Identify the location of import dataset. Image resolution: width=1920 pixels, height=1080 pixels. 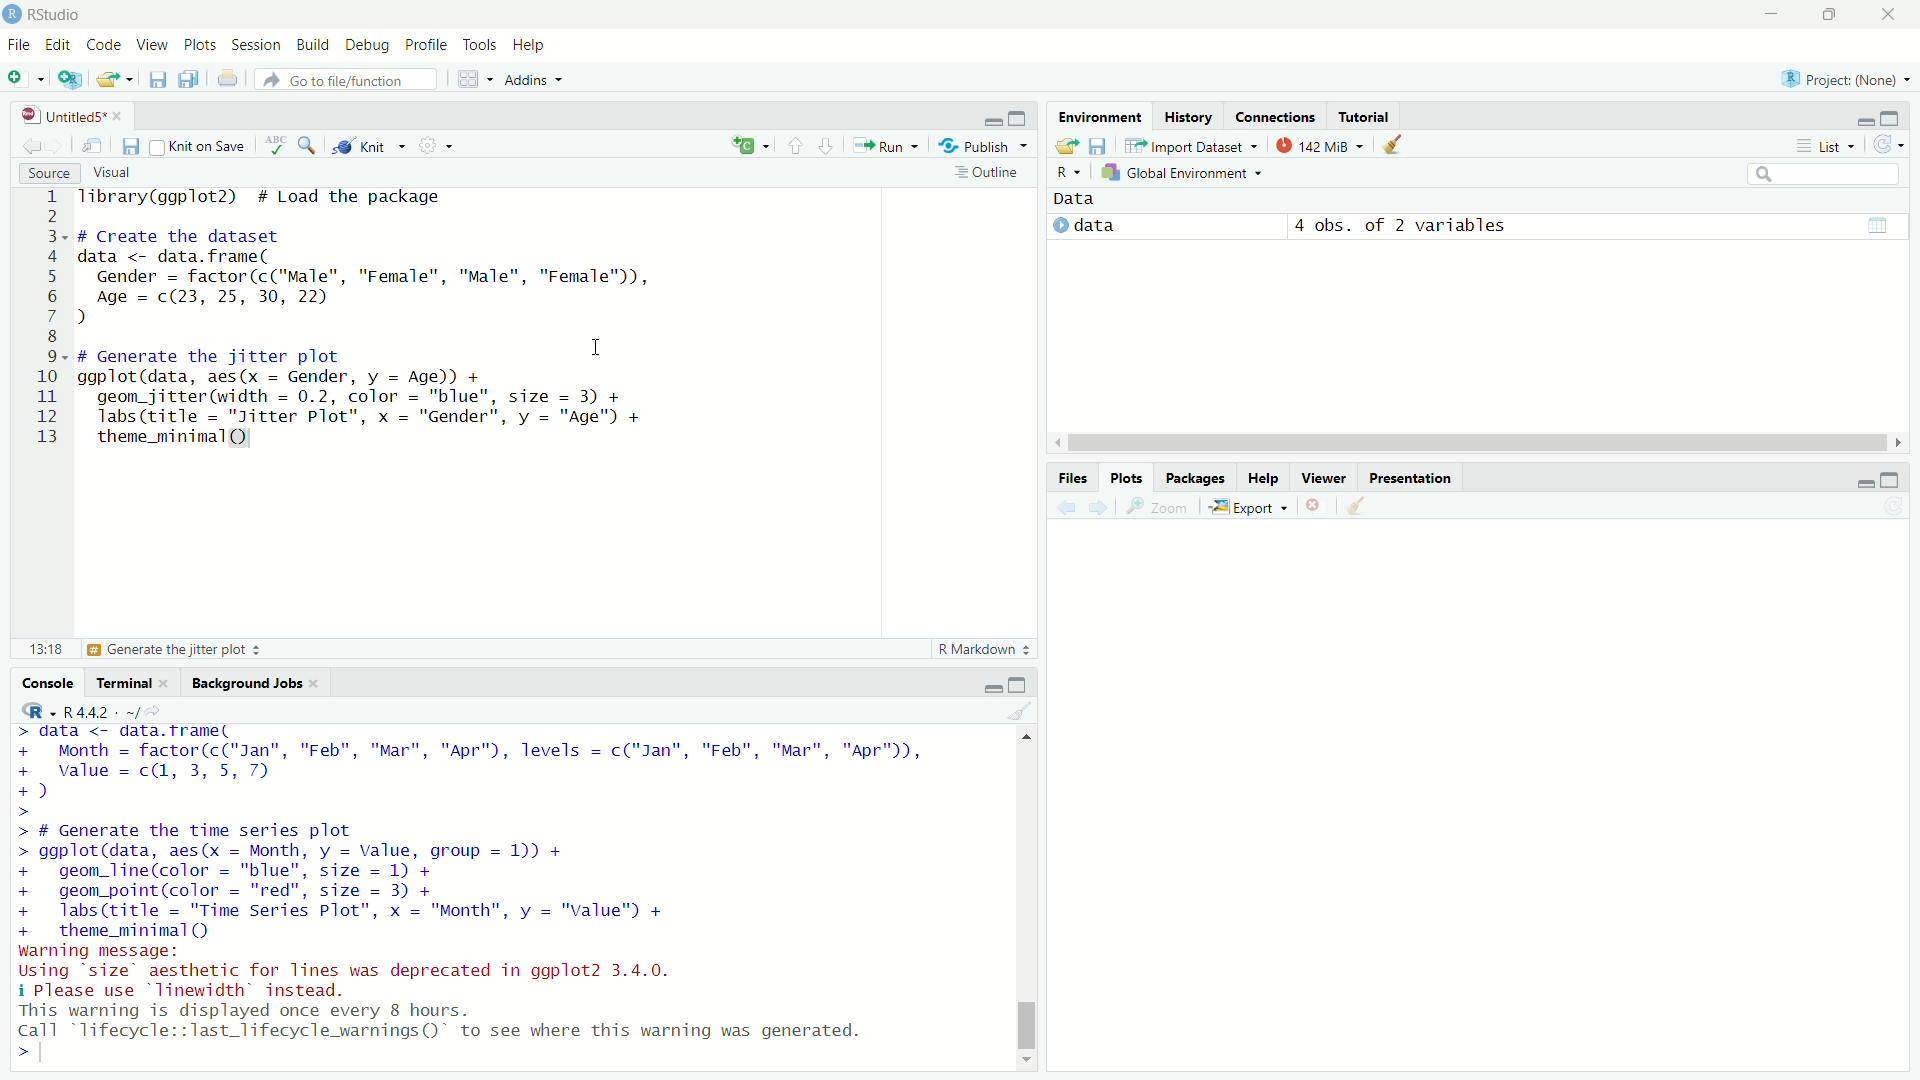
(1191, 145).